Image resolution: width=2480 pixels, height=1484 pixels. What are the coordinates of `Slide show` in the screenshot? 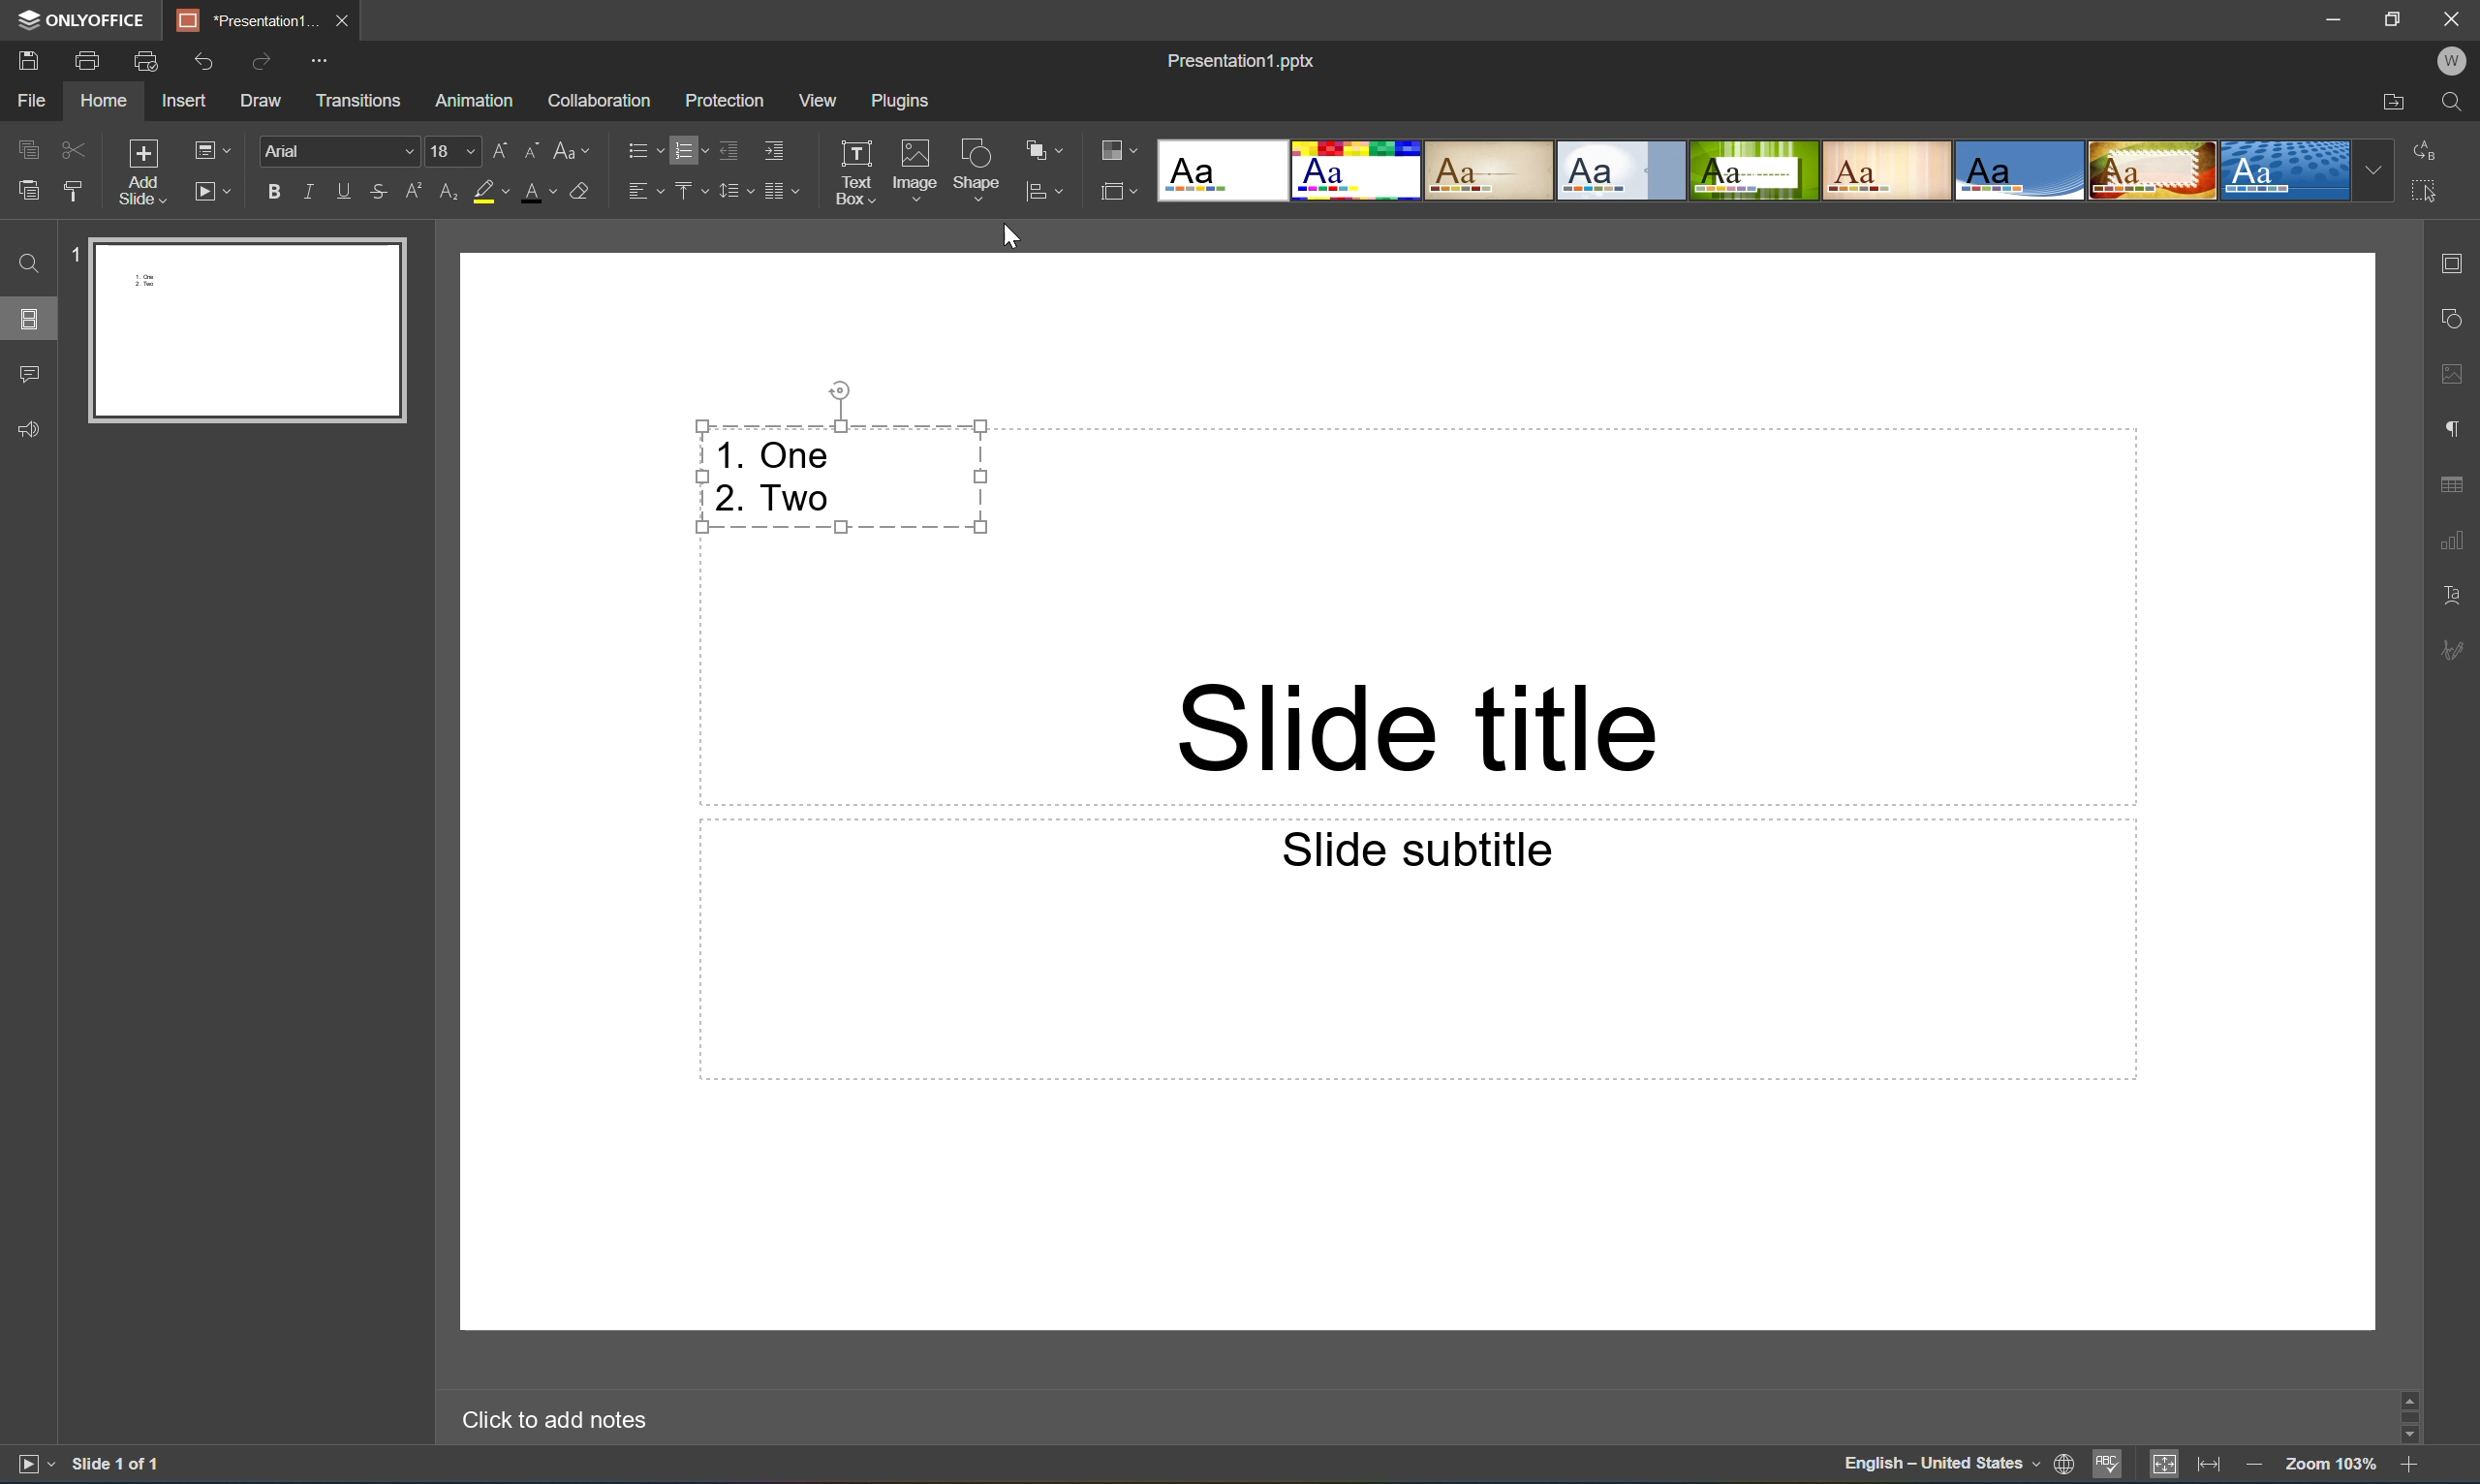 It's located at (213, 192).